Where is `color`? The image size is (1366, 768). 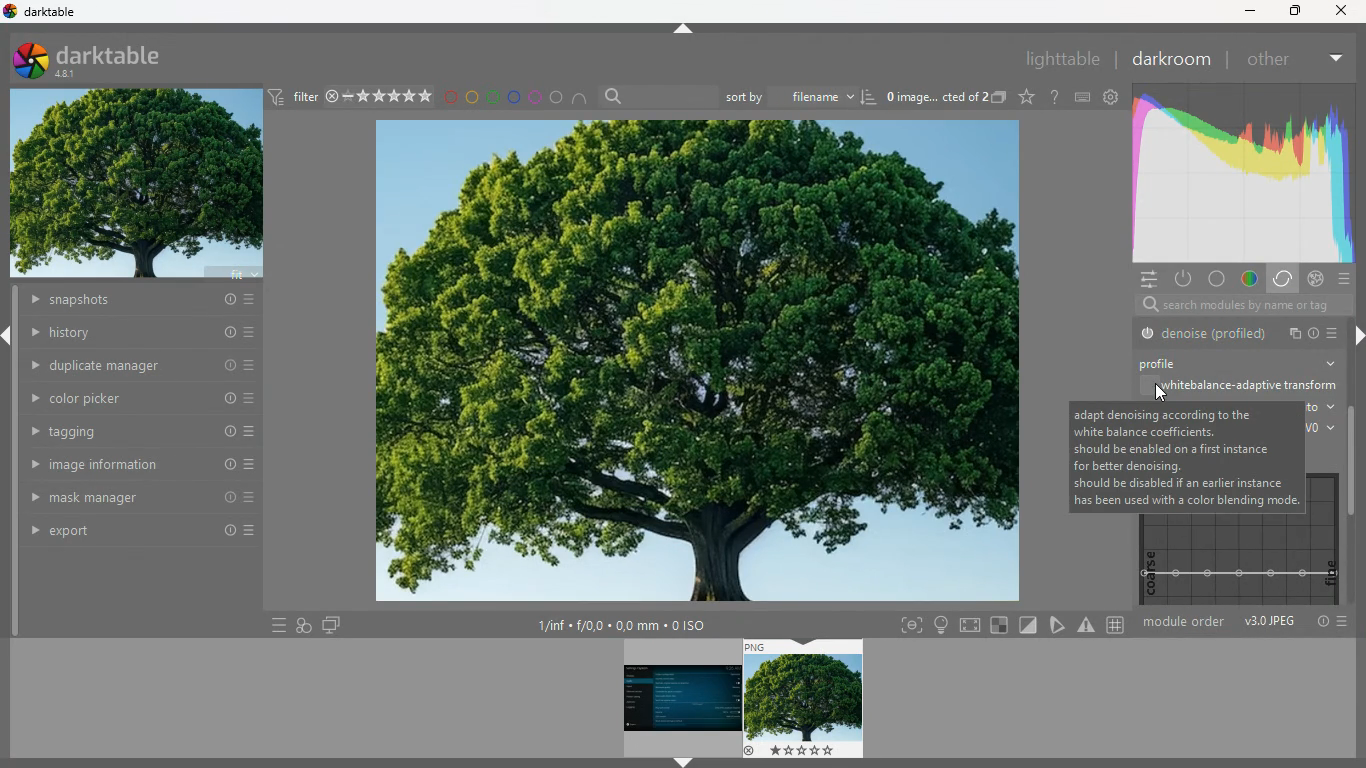
color is located at coordinates (1250, 280).